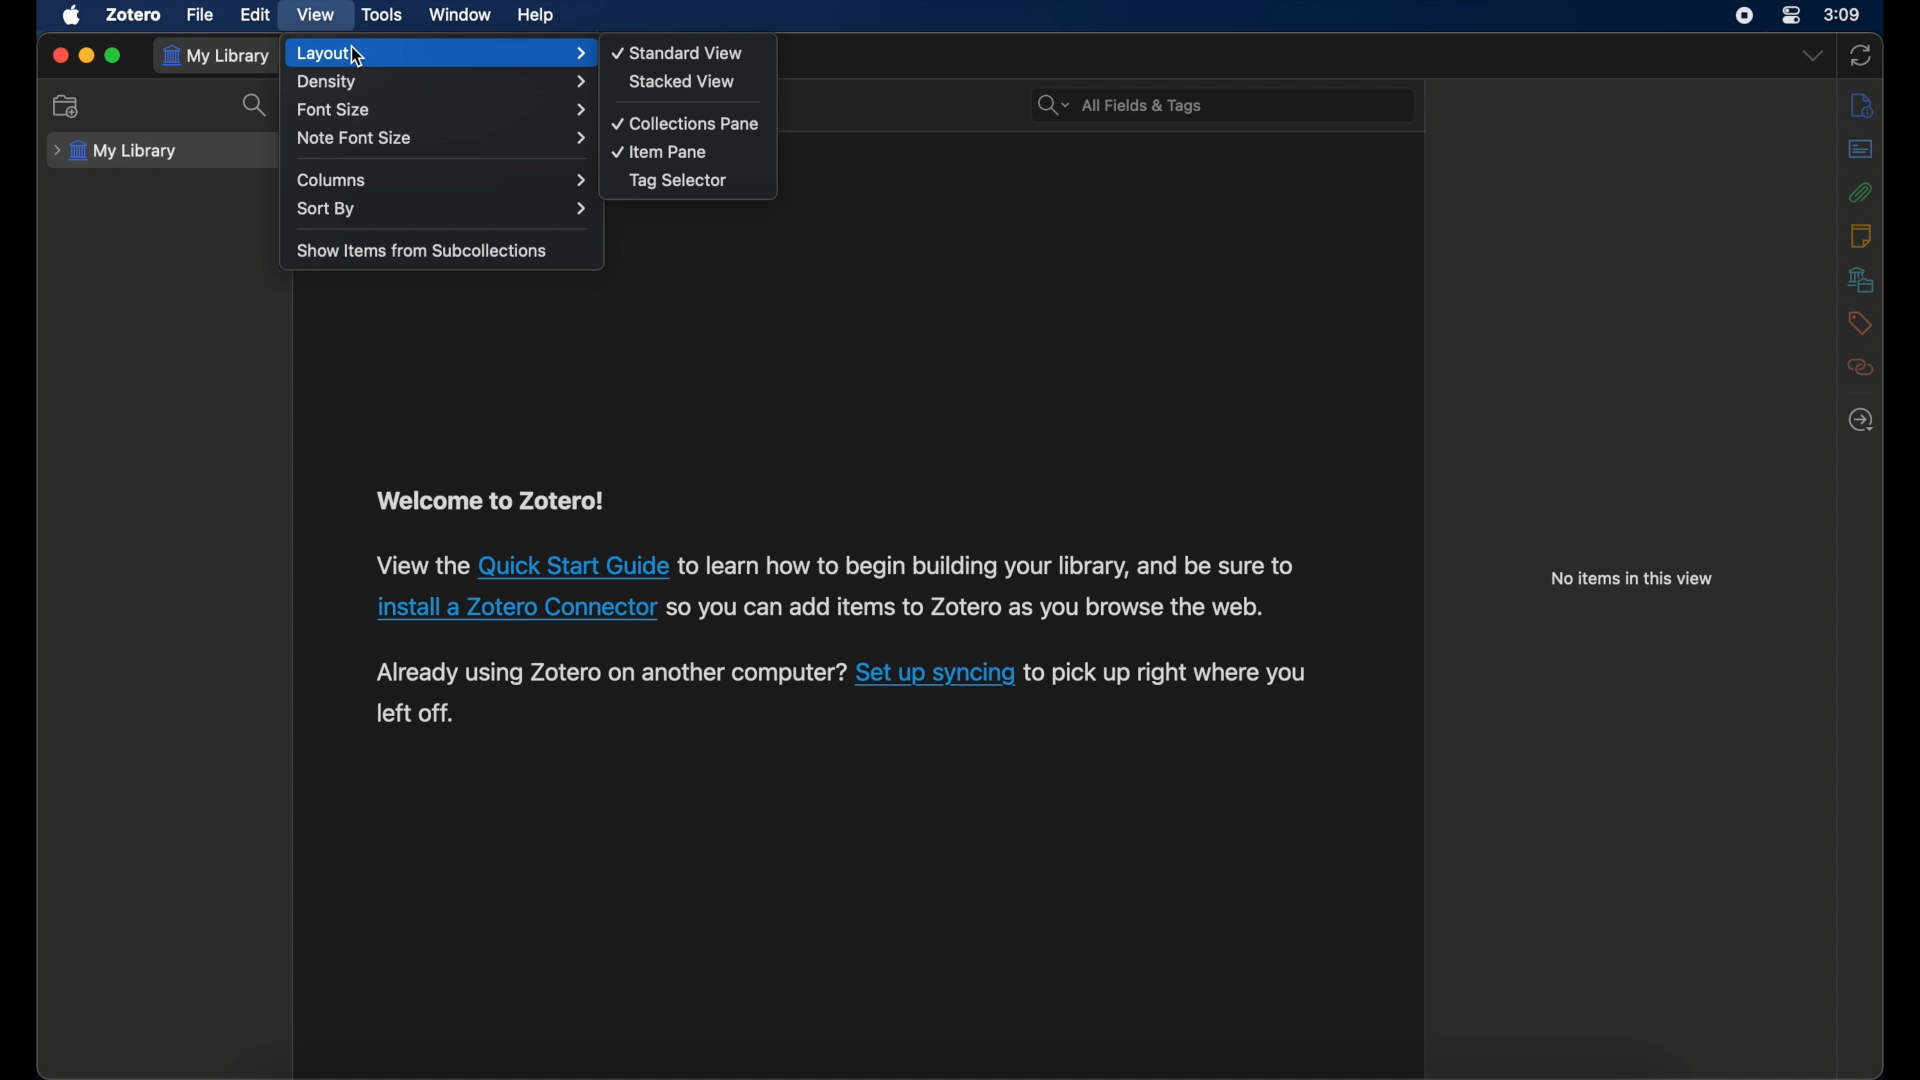 This screenshot has height=1080, width=1920. What do you see at coordinates (1861, 419) in the screenshot?
I see `locate` at bounding box center [1861, 419].